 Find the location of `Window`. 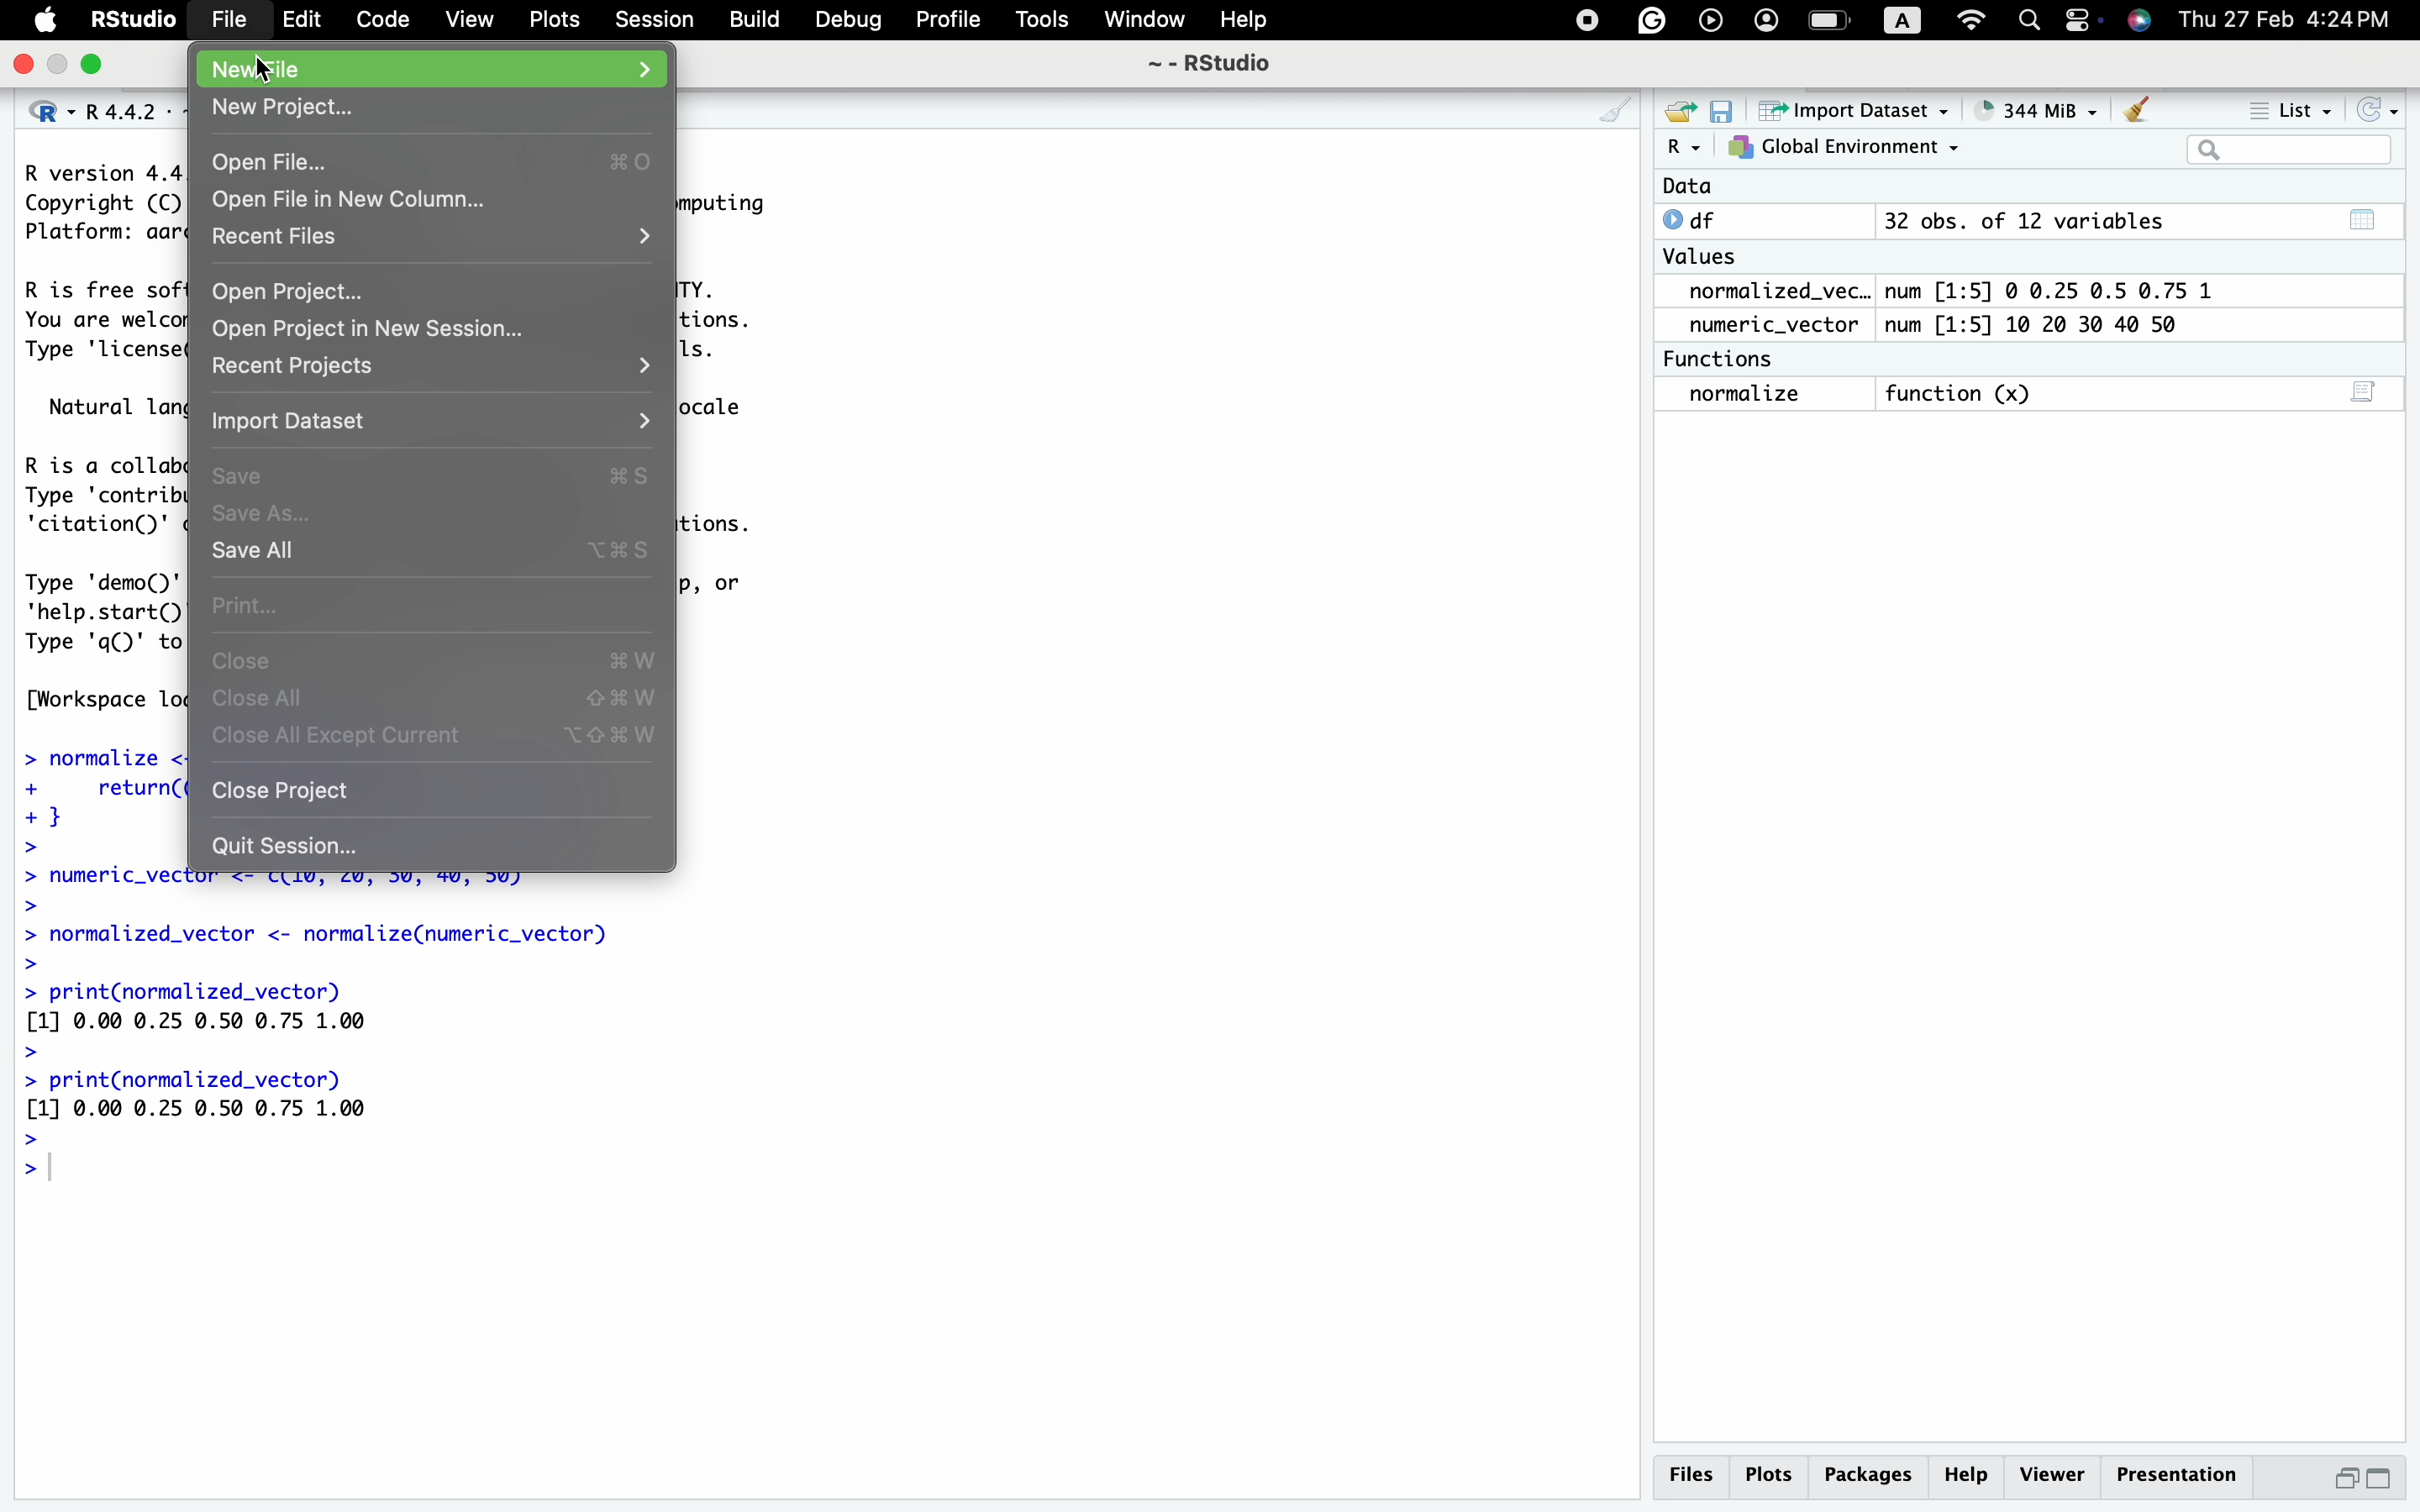

Window is located at coordinates (1140, 22).